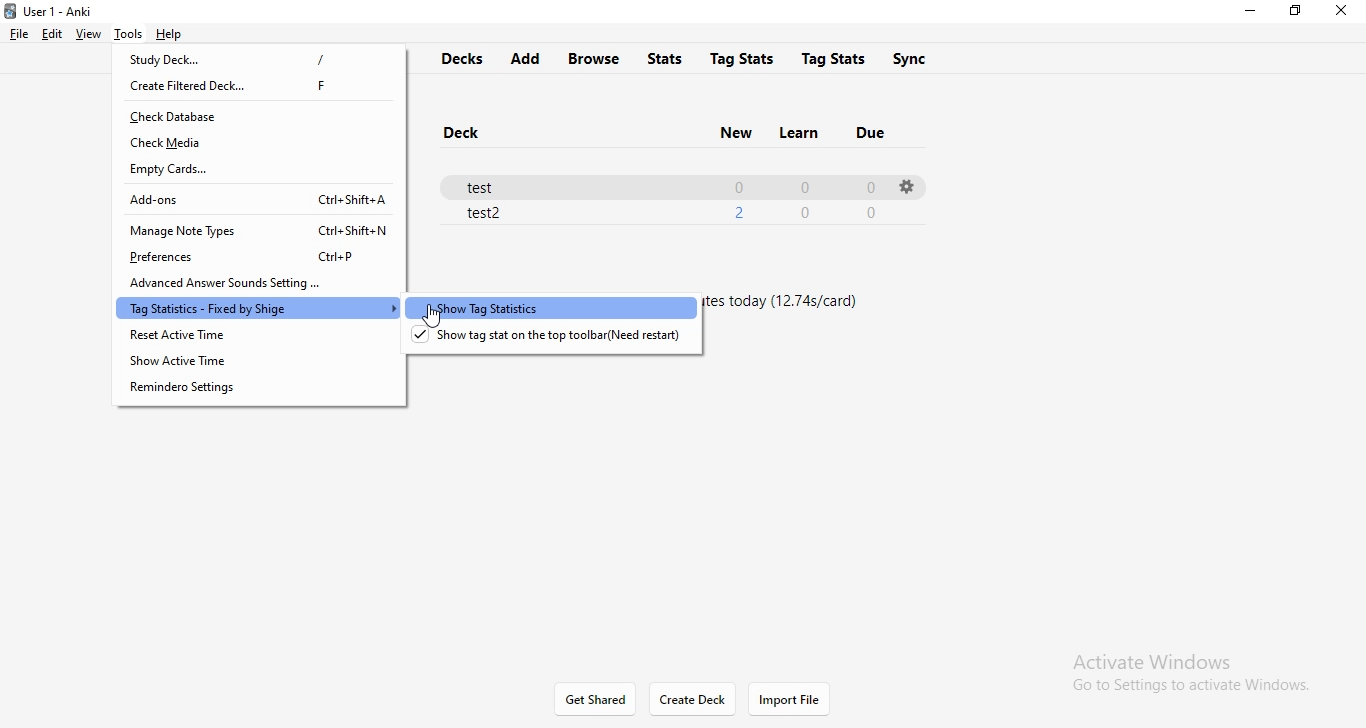 The width and height of the screenshot is (1366, 728). Describe the element at coordinates (256, 282) in the screenshot. I see `advanced answer sounds setting` at that location.